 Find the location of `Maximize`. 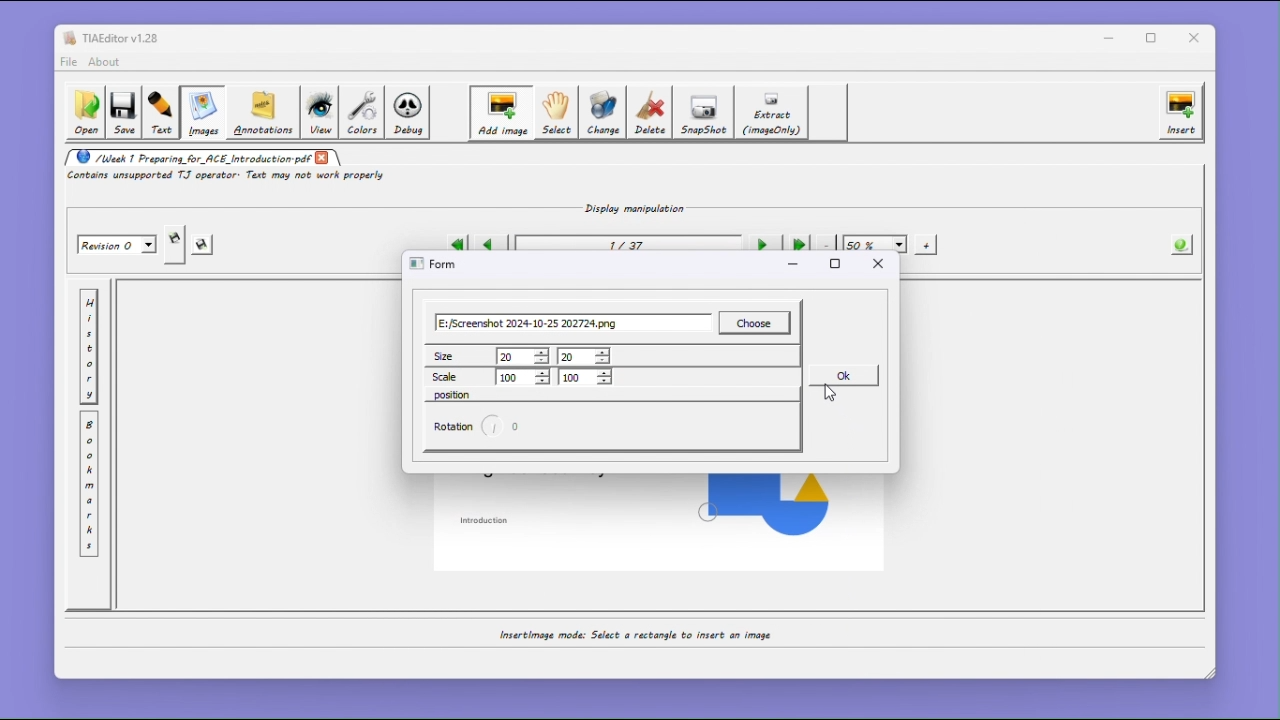

Maximize is located at coordinates (1155, 38).